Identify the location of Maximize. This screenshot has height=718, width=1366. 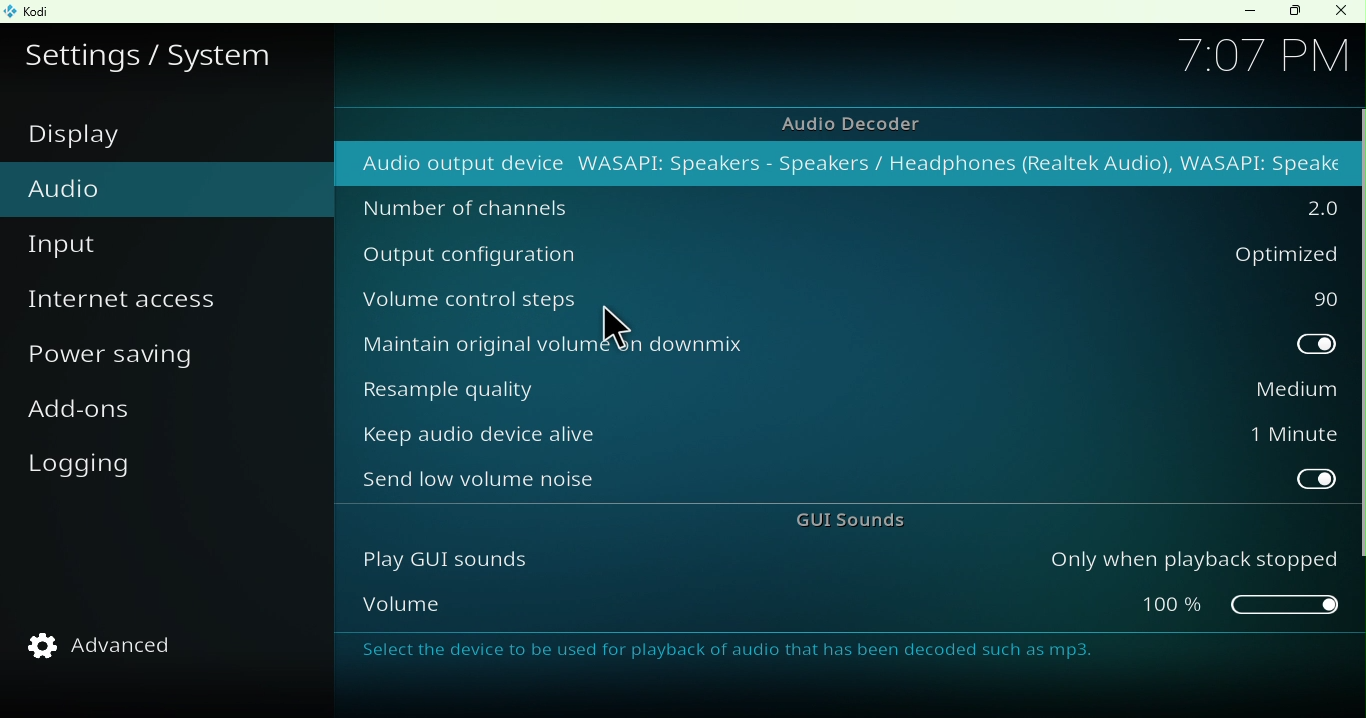
(1287, 13).